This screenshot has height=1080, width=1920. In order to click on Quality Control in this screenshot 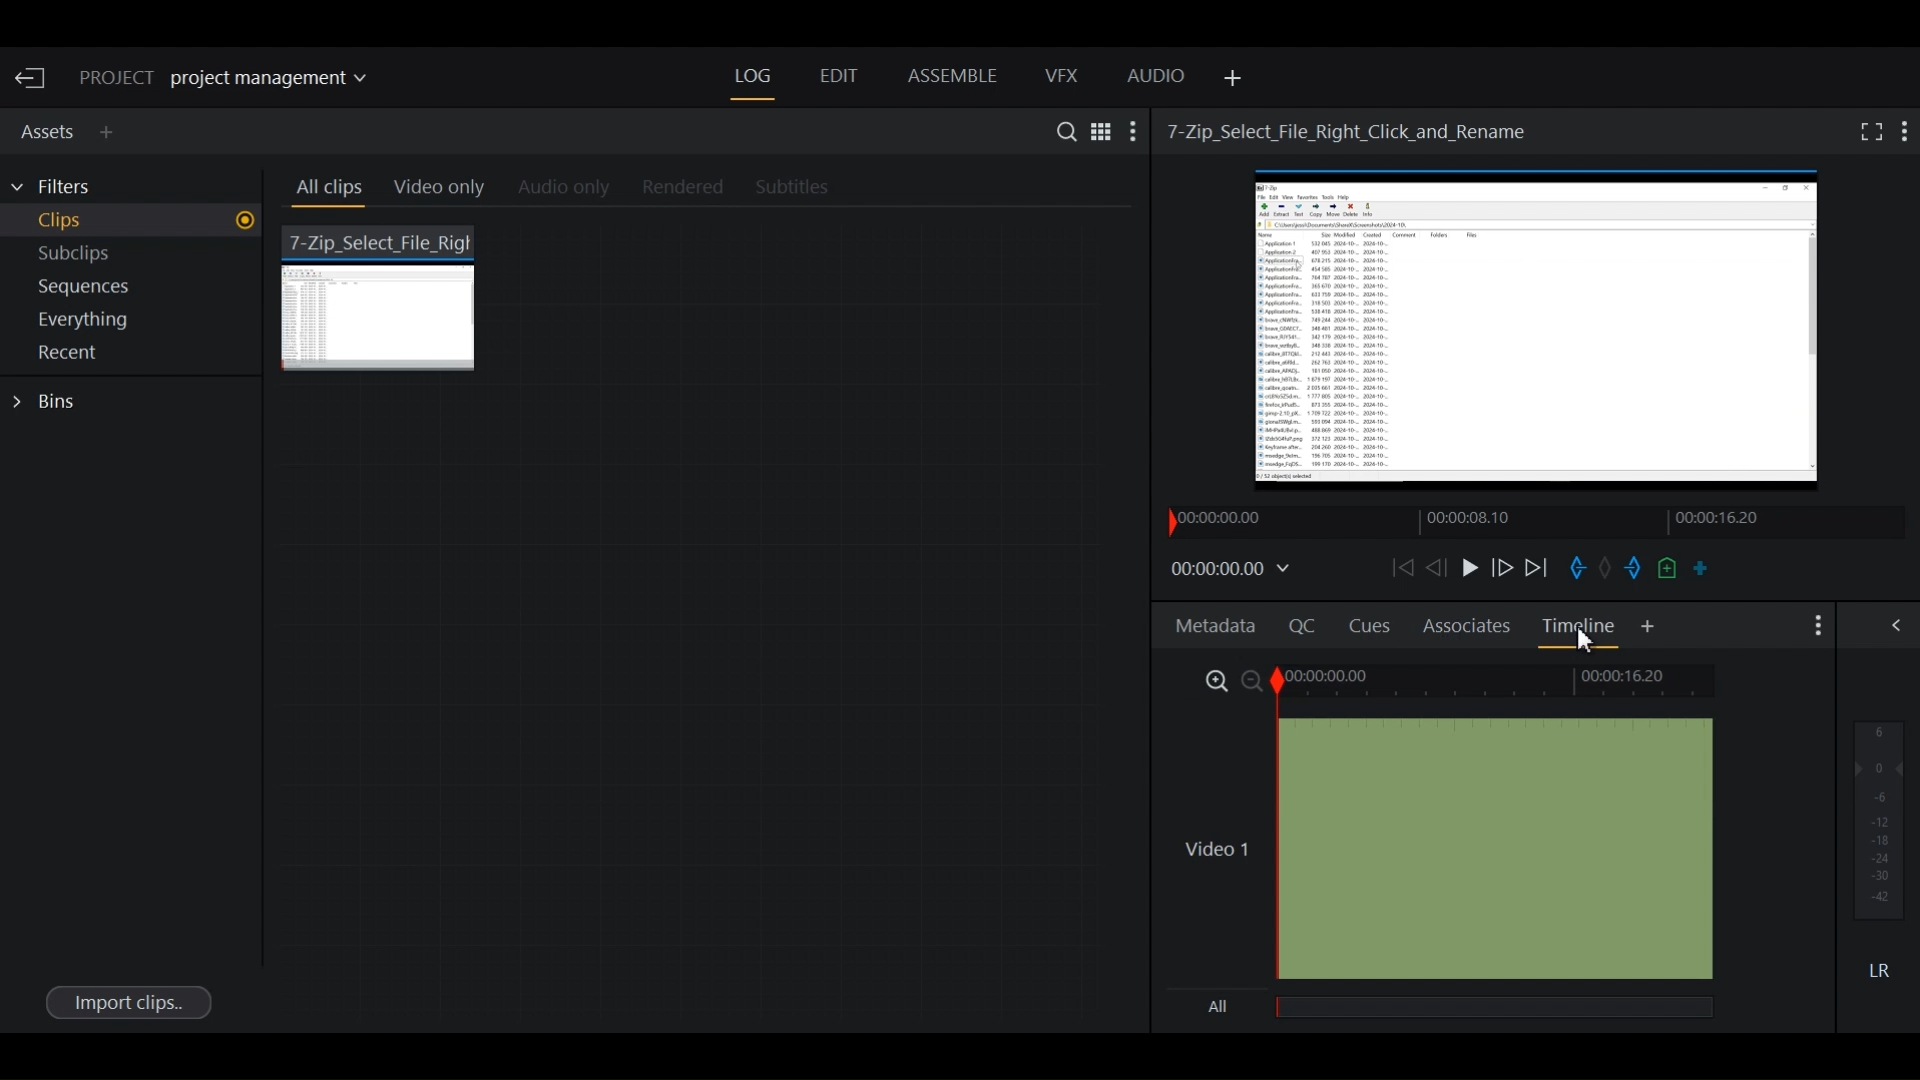, I will do `click(1298, 625)`.